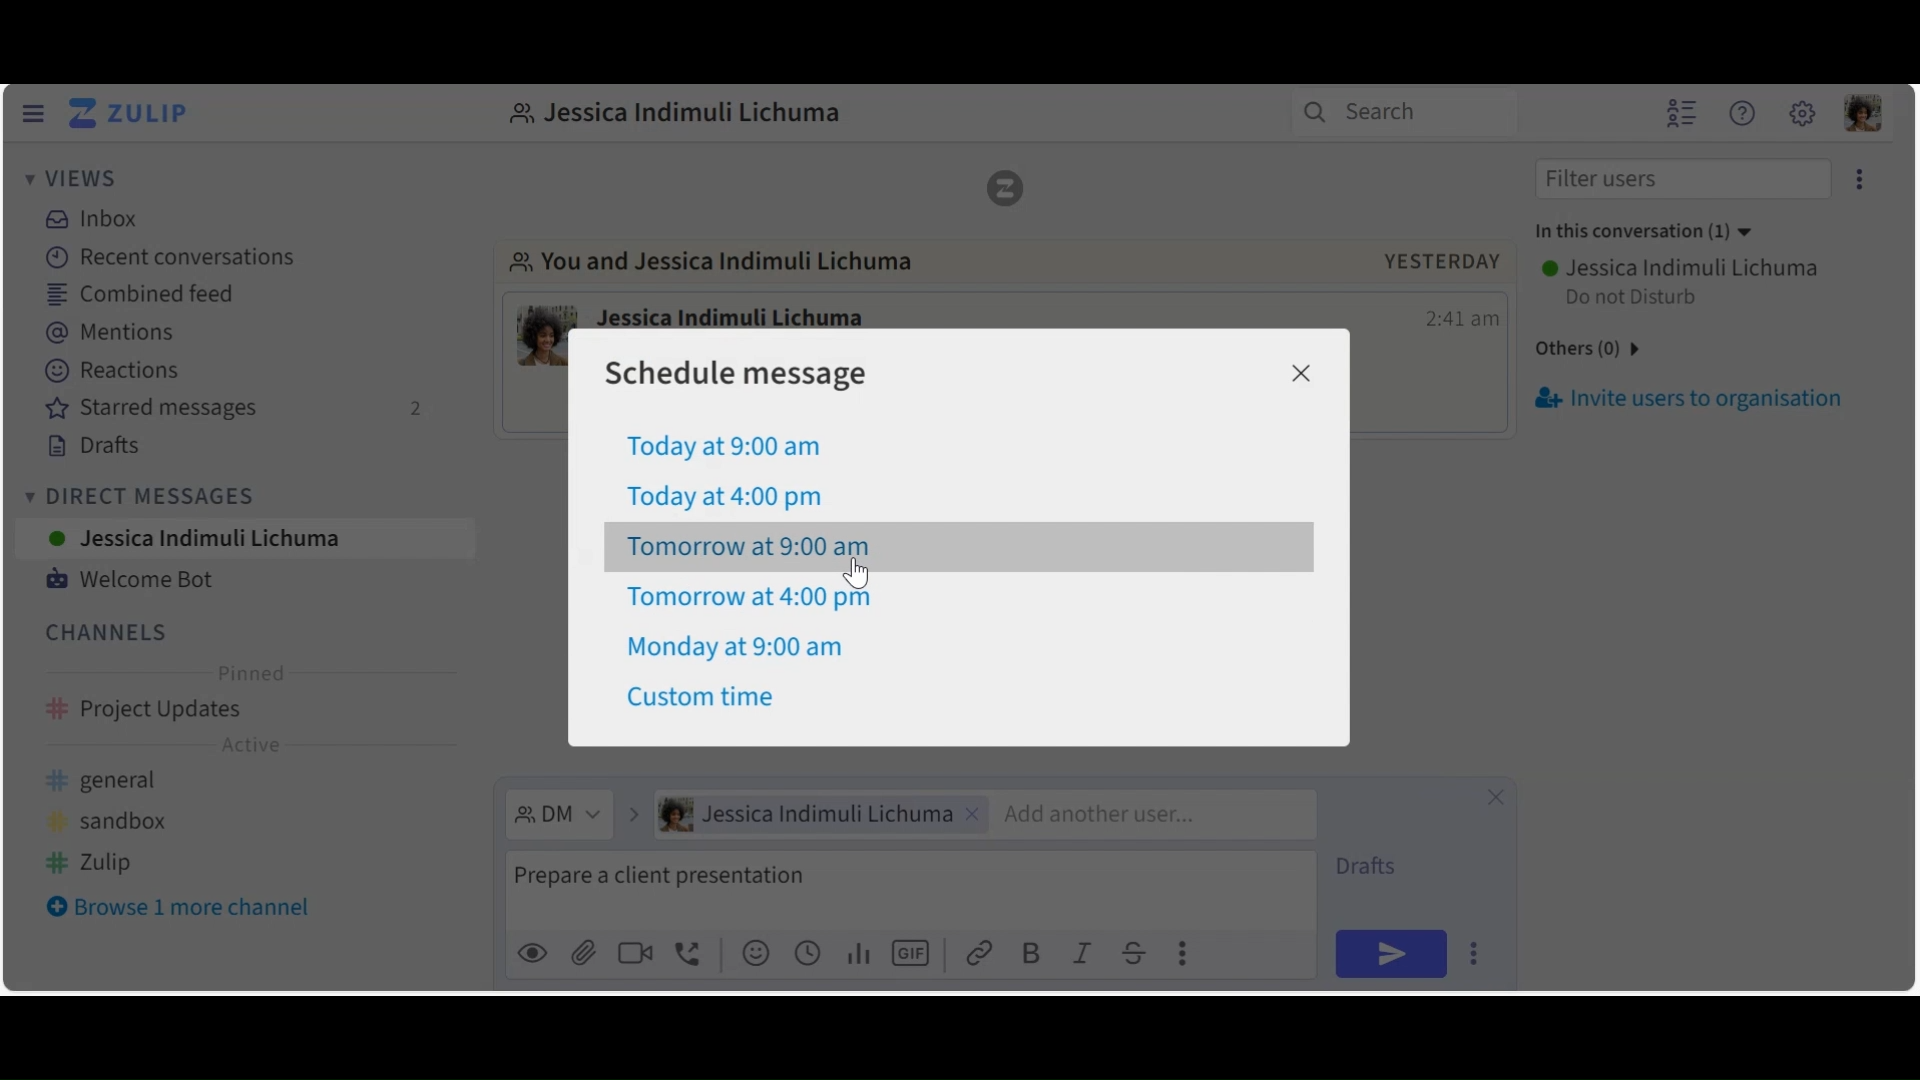 This screenshot has height=1080, width=1920. I want to click on cursor, so click(857, 576).